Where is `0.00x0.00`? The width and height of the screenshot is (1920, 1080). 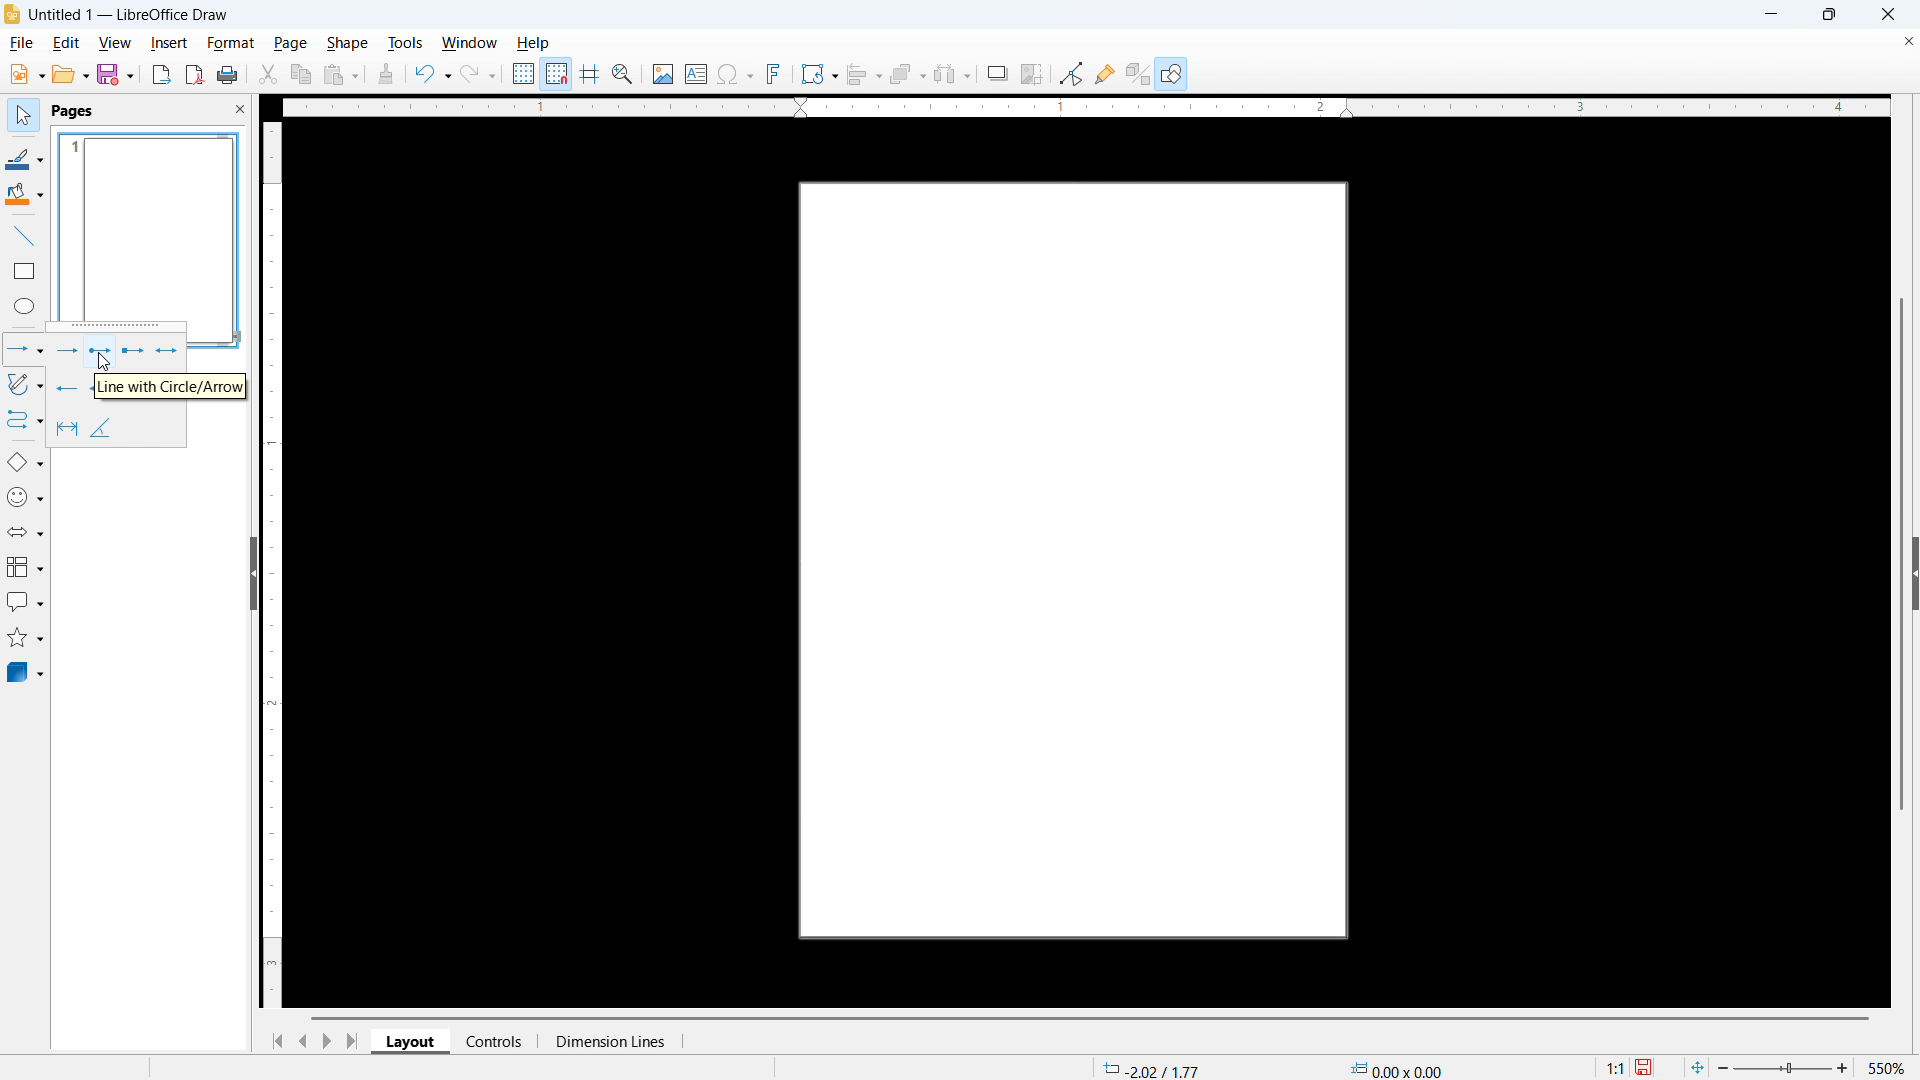 0.00x0.00 is located at coordinates (1397, 1068).